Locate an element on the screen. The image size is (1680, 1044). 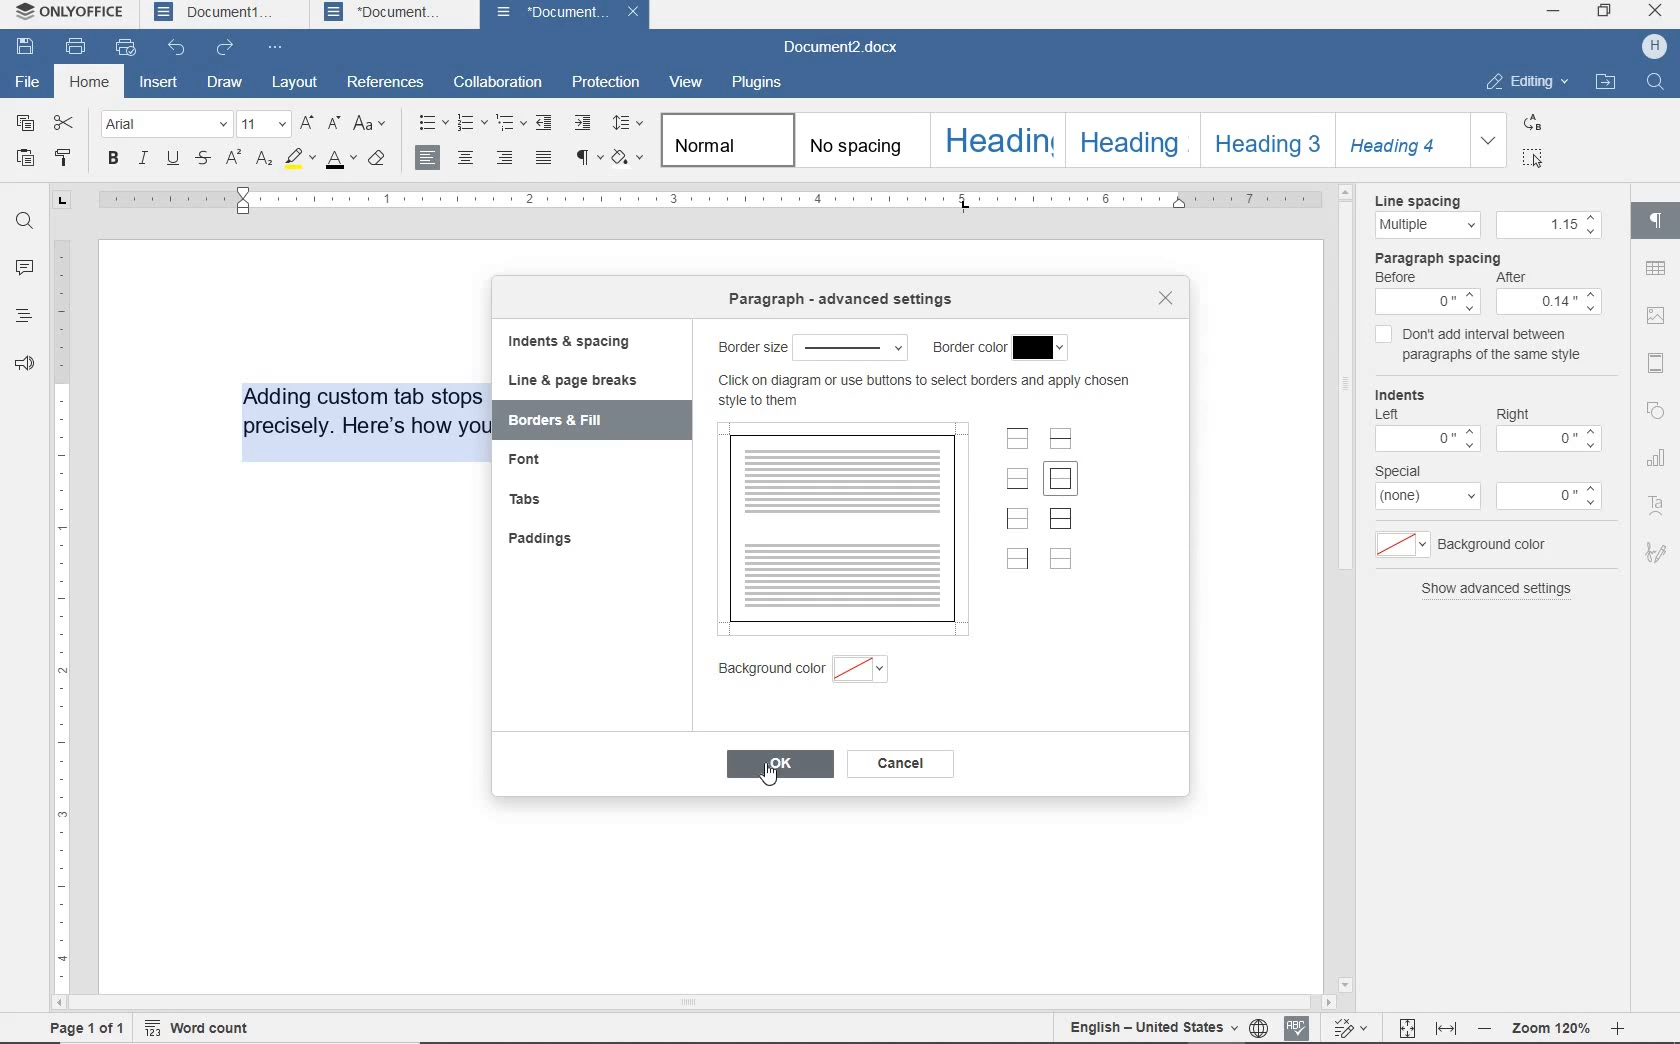
onlyoffice tab is located at coordinates (66, 14).